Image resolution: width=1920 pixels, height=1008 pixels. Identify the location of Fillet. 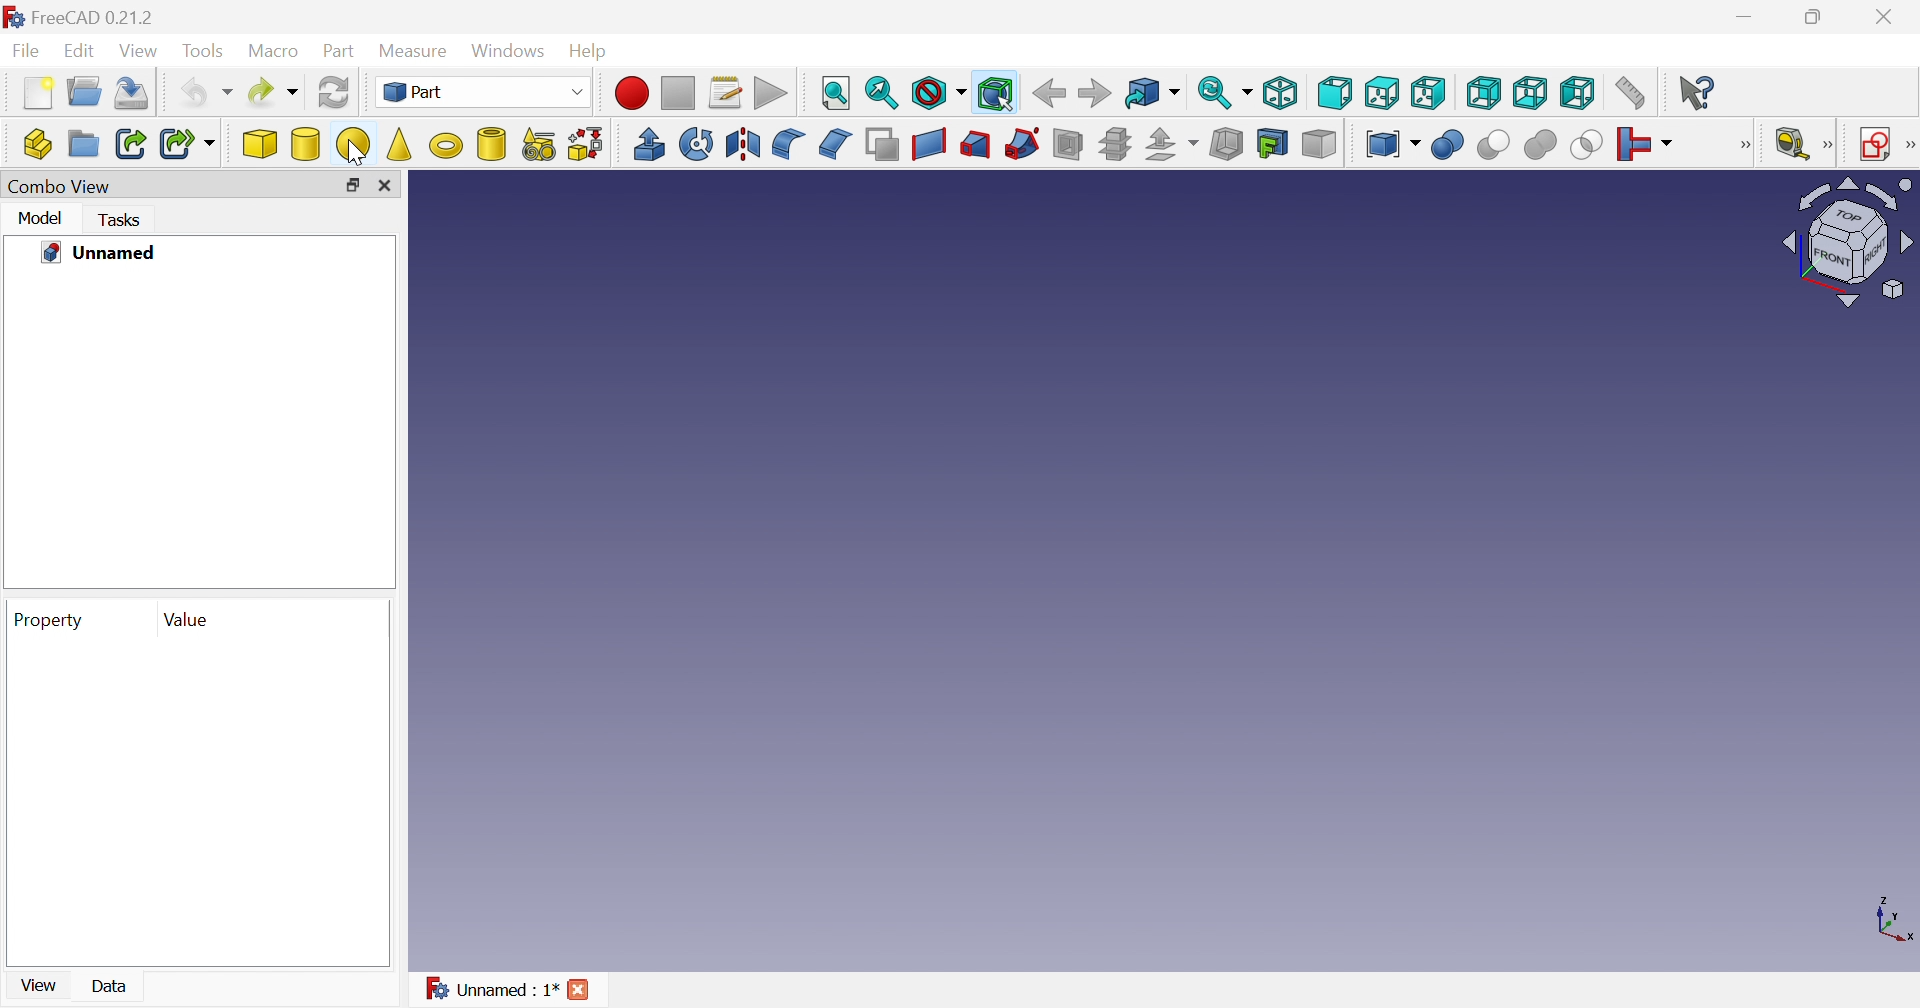
(789, 144).